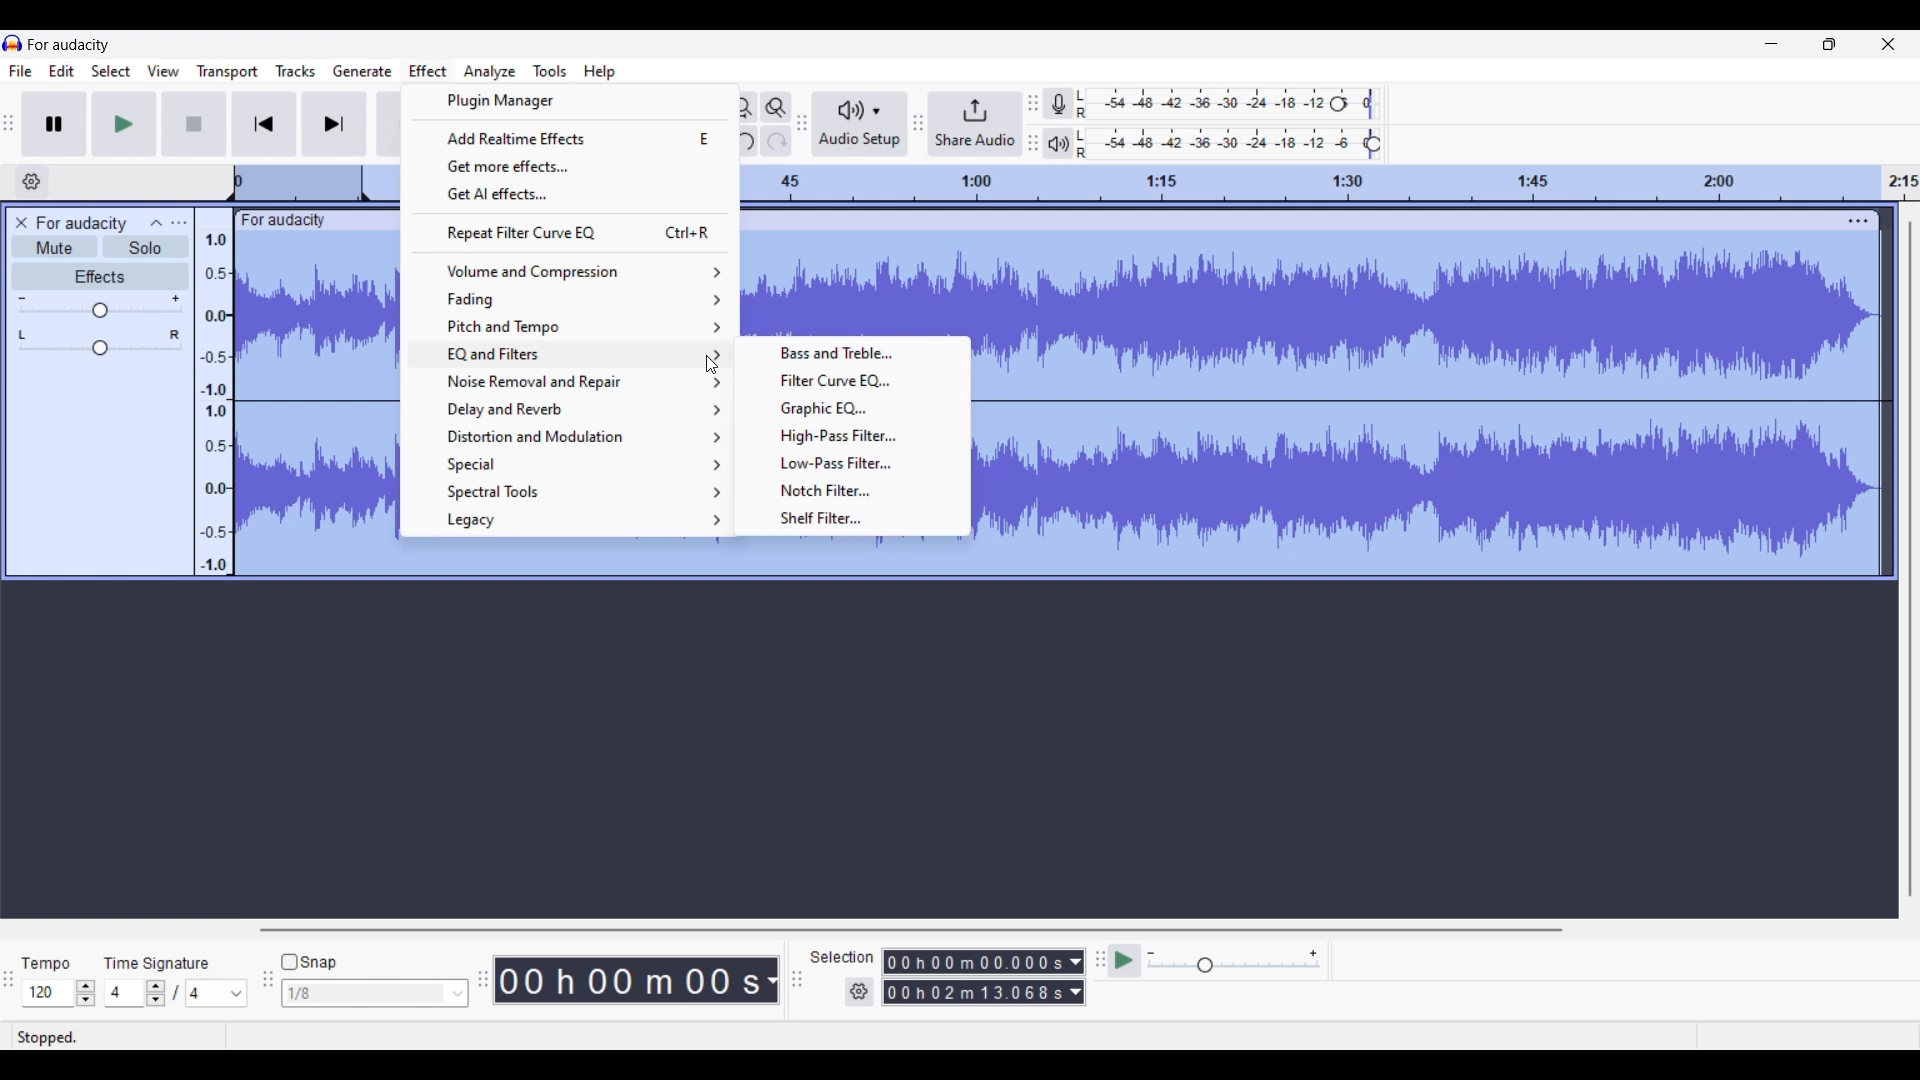 The height and width of the screenshot is (1080, 1920). Describe the element at coordinates (1331, 183) in the screenshot. I see `Scale to track length of audio` at that location.